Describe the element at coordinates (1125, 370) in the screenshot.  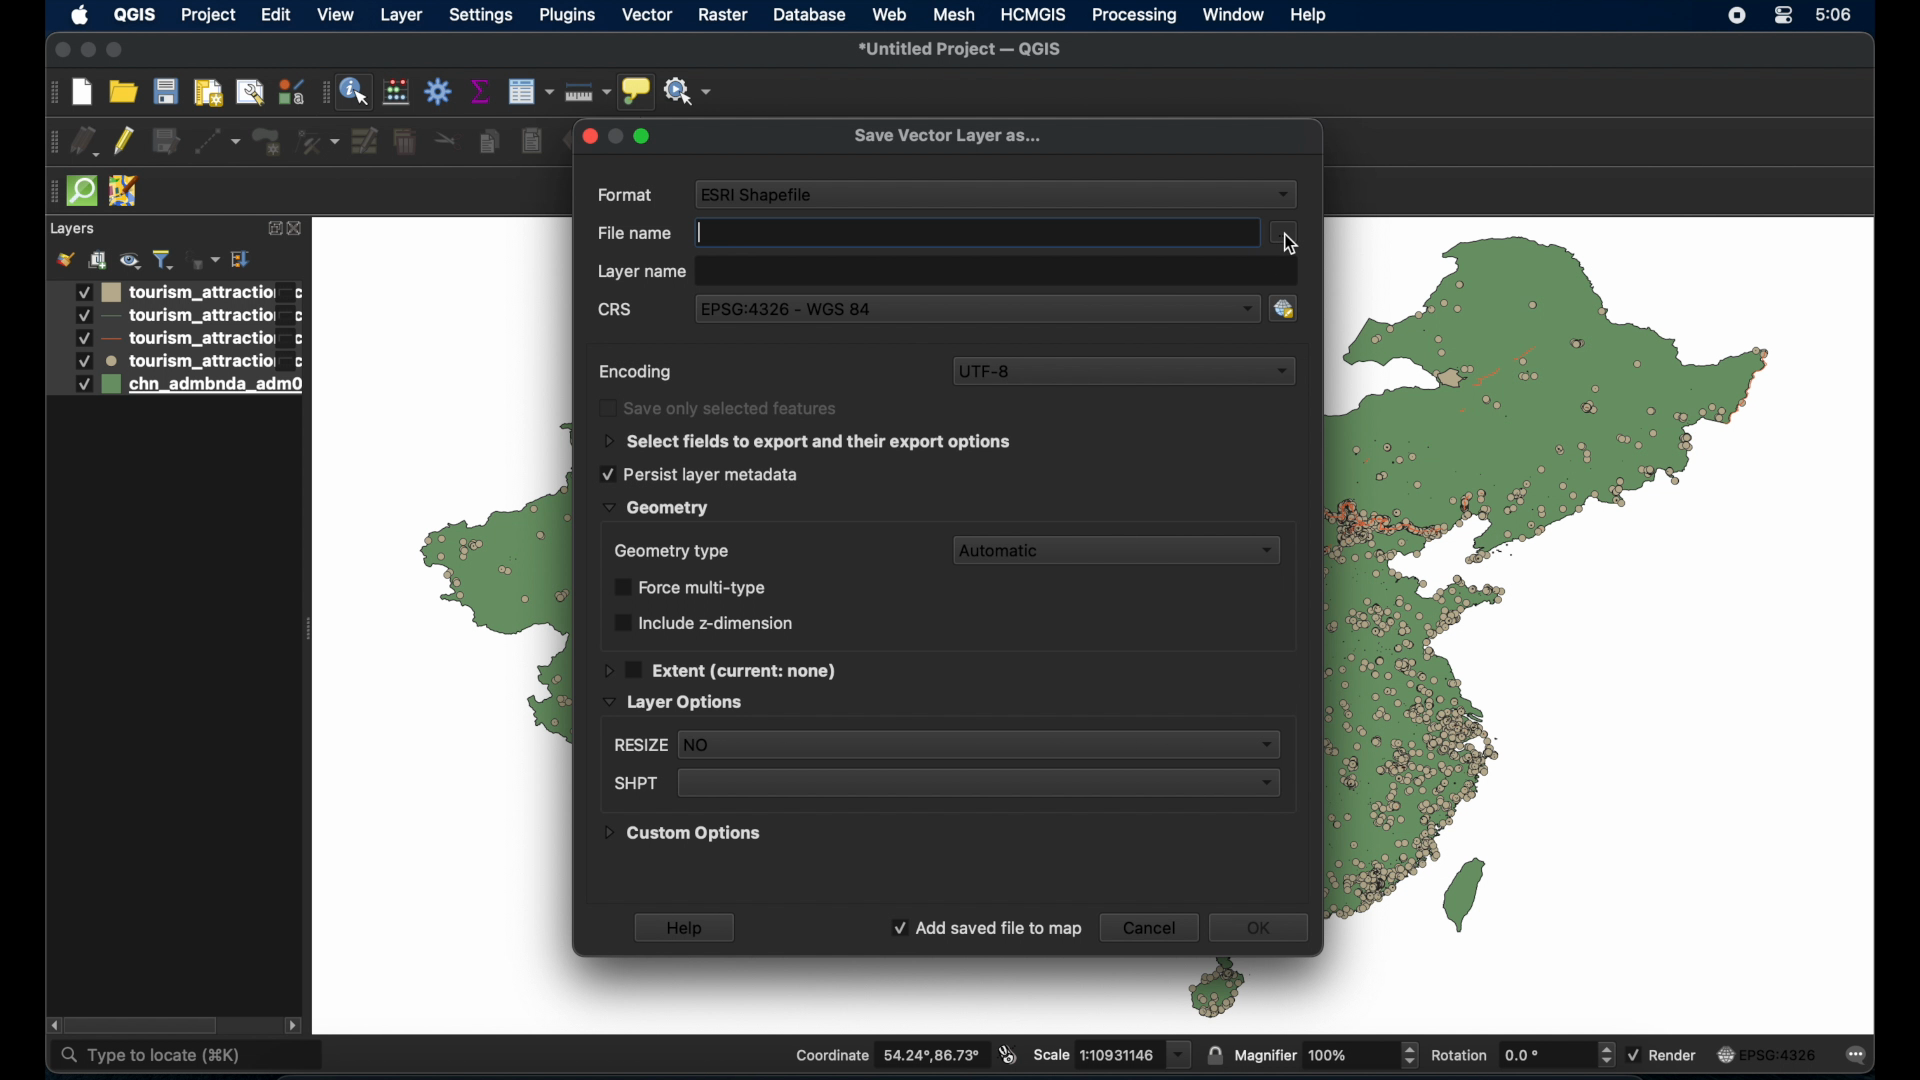
I see `UTF-8` at that location.